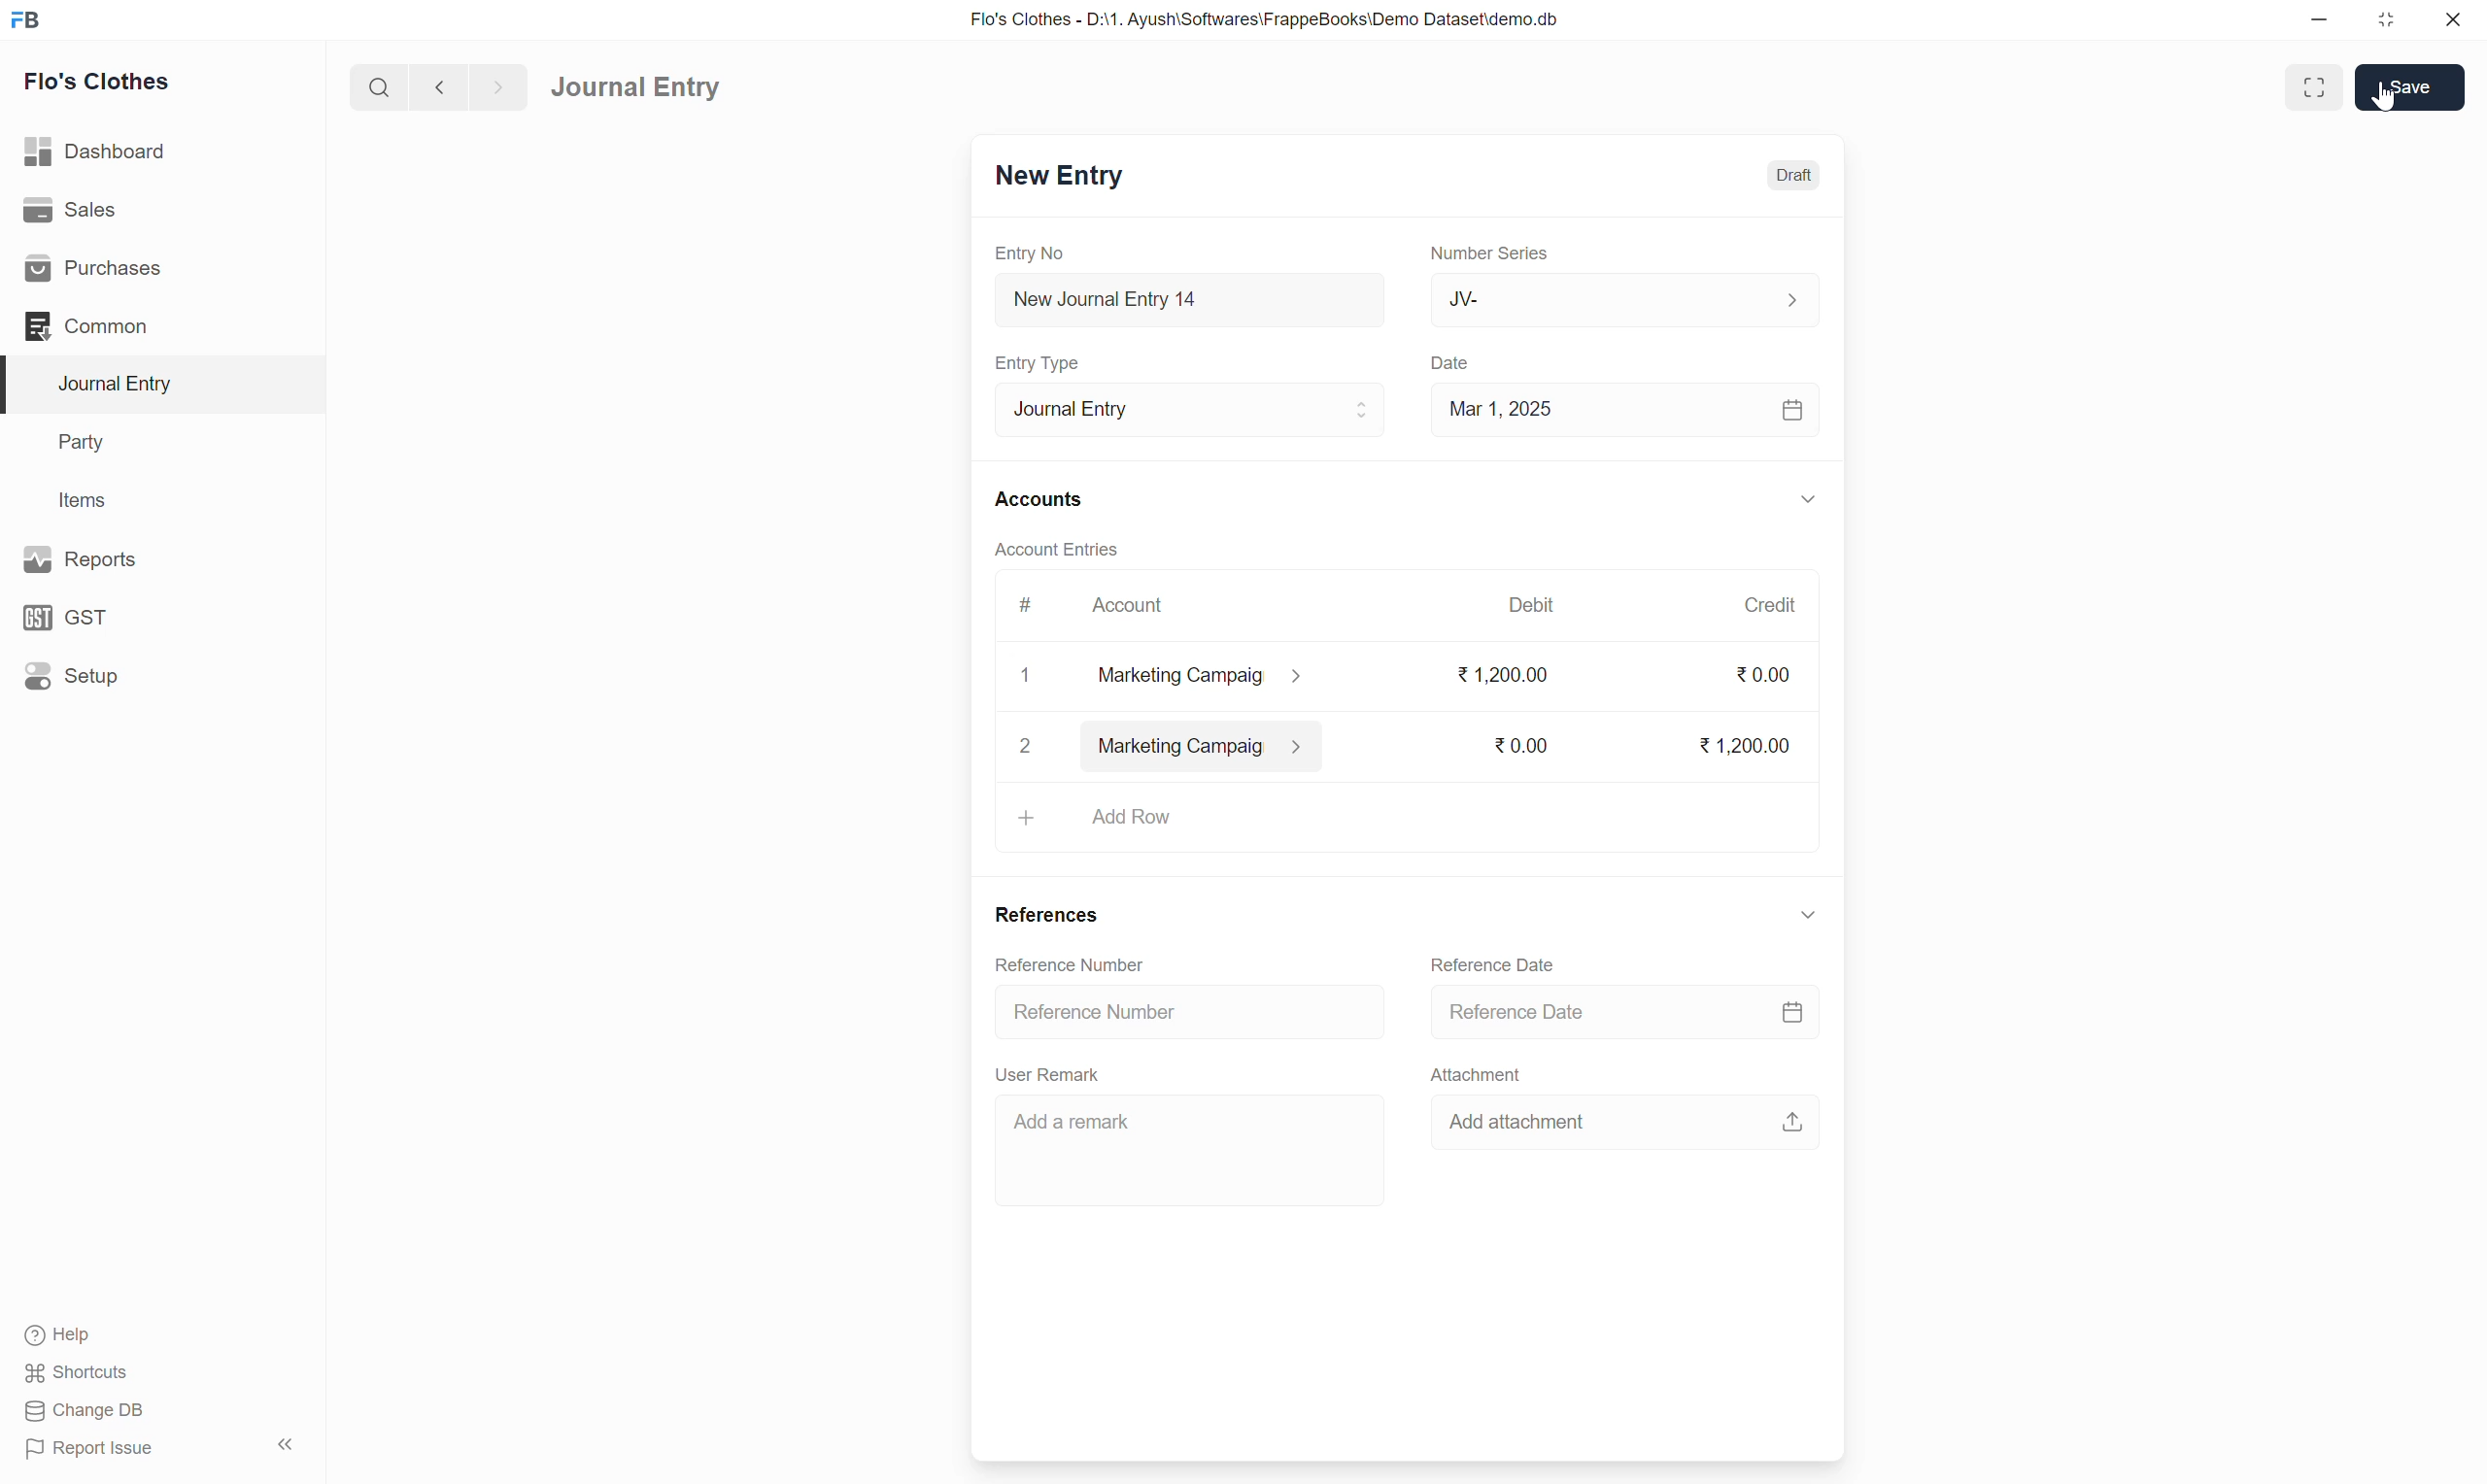 The width and height of the screenshot is (2487, 1484). Describe the element at coordinates (1790, 1013) in the screenshot. I see `calendar` at that location.